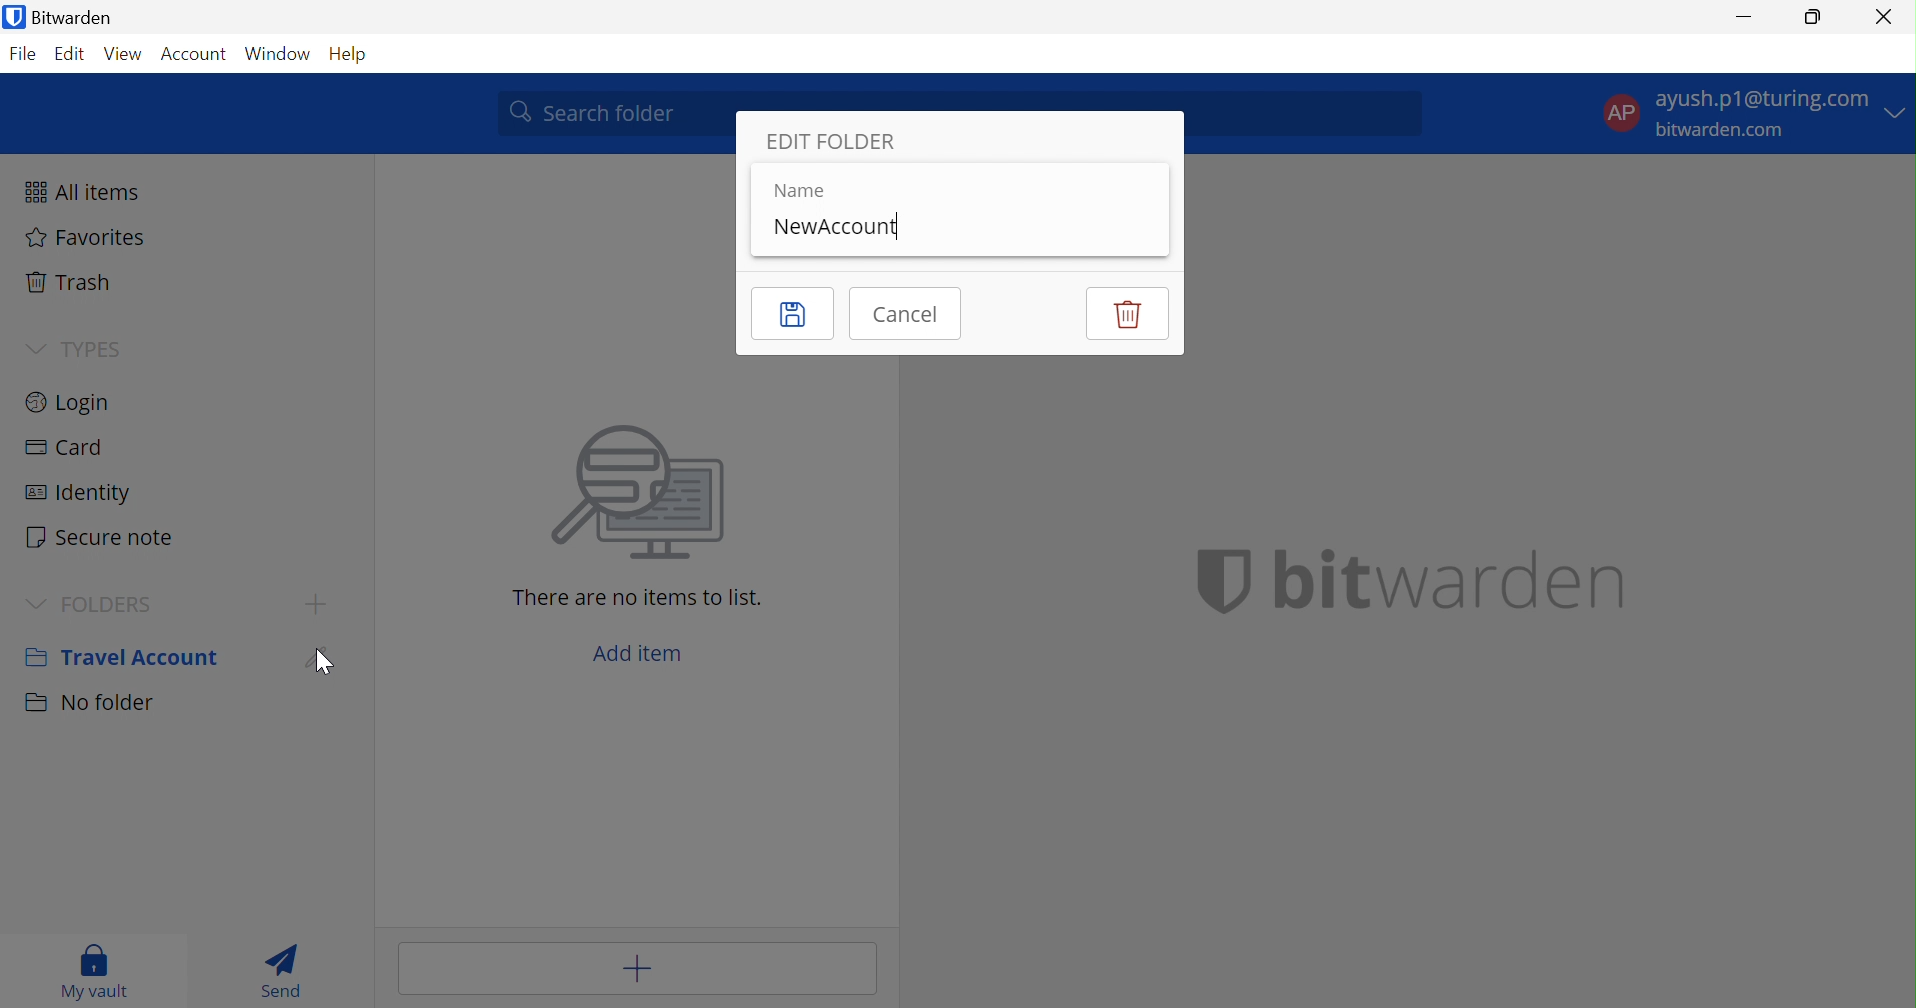 The height and width of the screenshot is (1008, 1916). What do you see at coordinates (119, 603) in the screenshot?
I see `FOLDERS` at bounding box center [119, 603].